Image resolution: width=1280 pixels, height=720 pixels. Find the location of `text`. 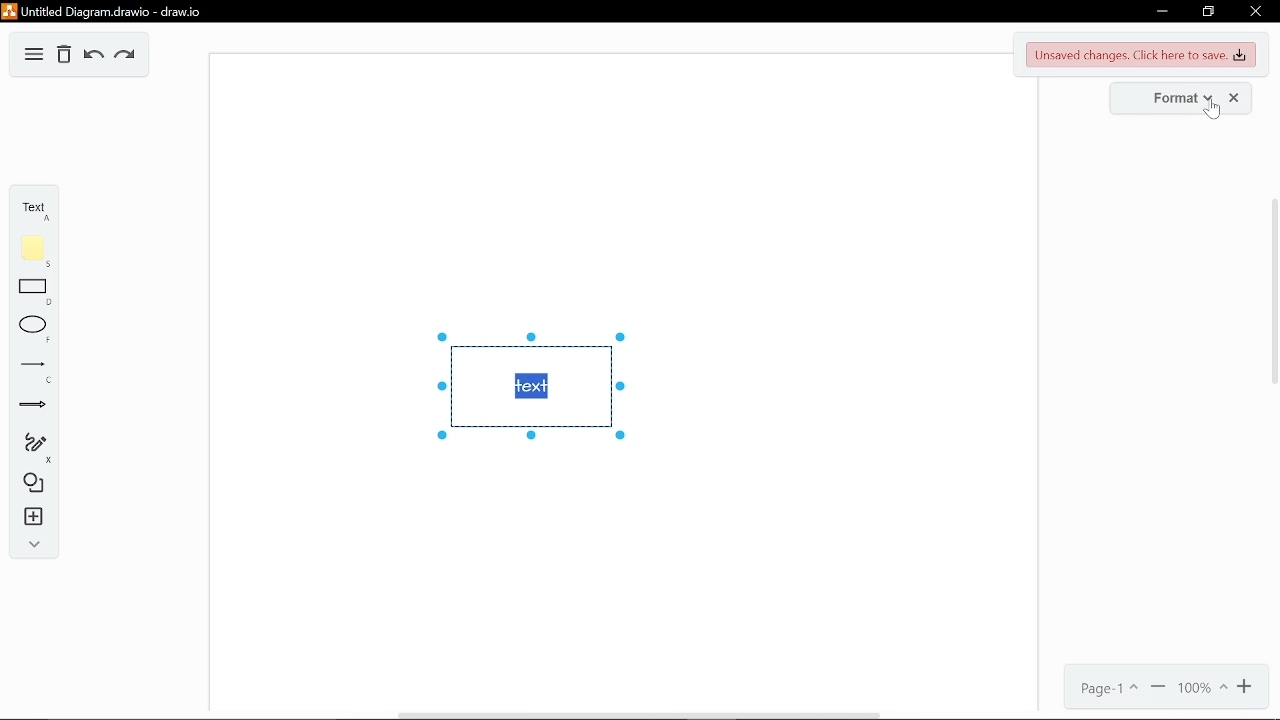

text is located at coordinates (32, 207).